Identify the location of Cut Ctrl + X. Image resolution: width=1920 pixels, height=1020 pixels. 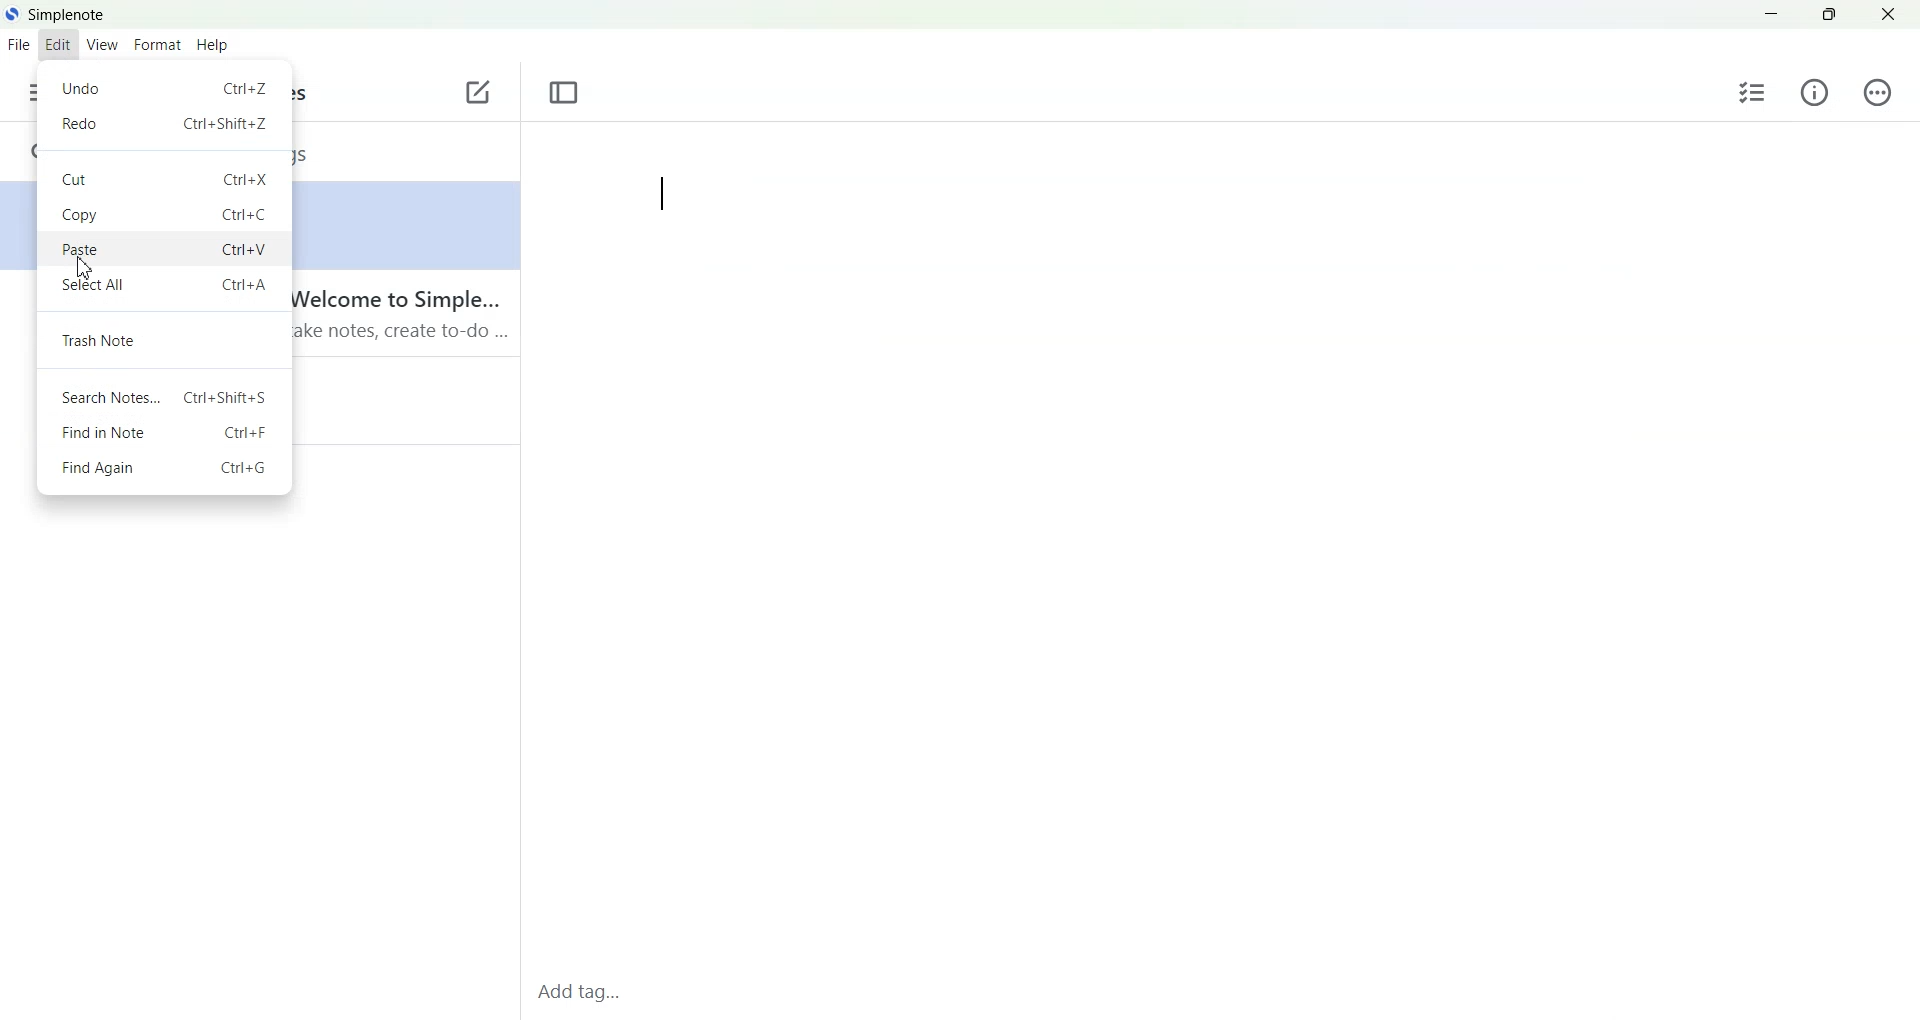
(165, 176).